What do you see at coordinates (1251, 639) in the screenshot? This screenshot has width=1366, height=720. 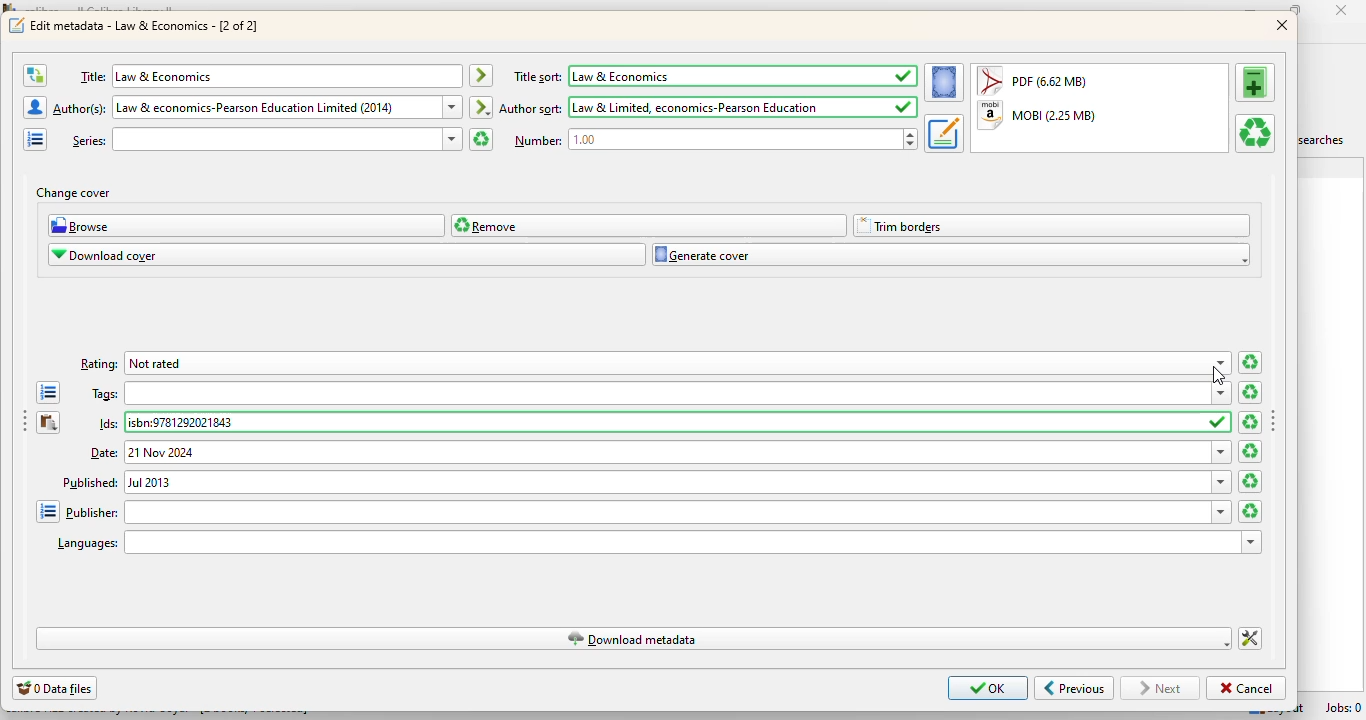 I see `change how calibre downloads metadata` at bounding box center [1251, 639].